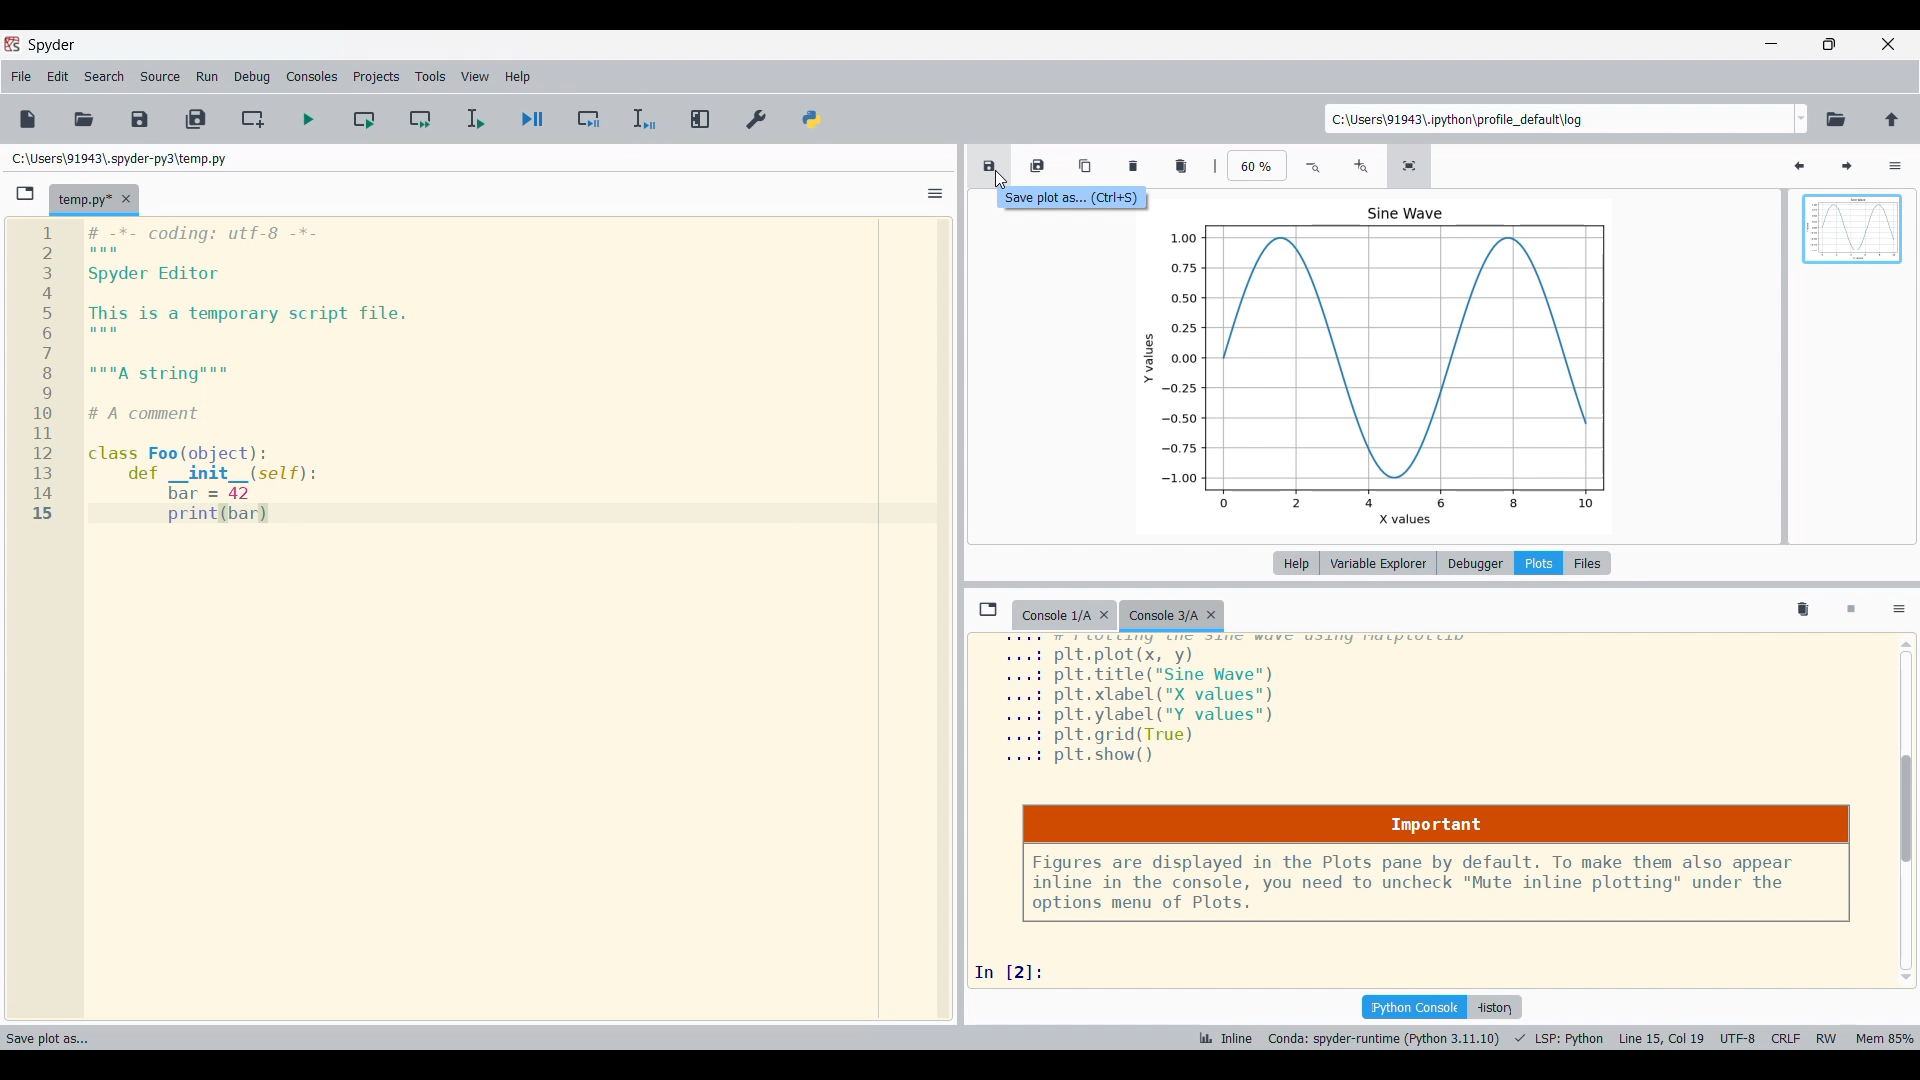 The image size is (1920, 1080). Describe the element at coordinates (1906, 811) in the screenshot. I see `Vertical slide bar` at that location.